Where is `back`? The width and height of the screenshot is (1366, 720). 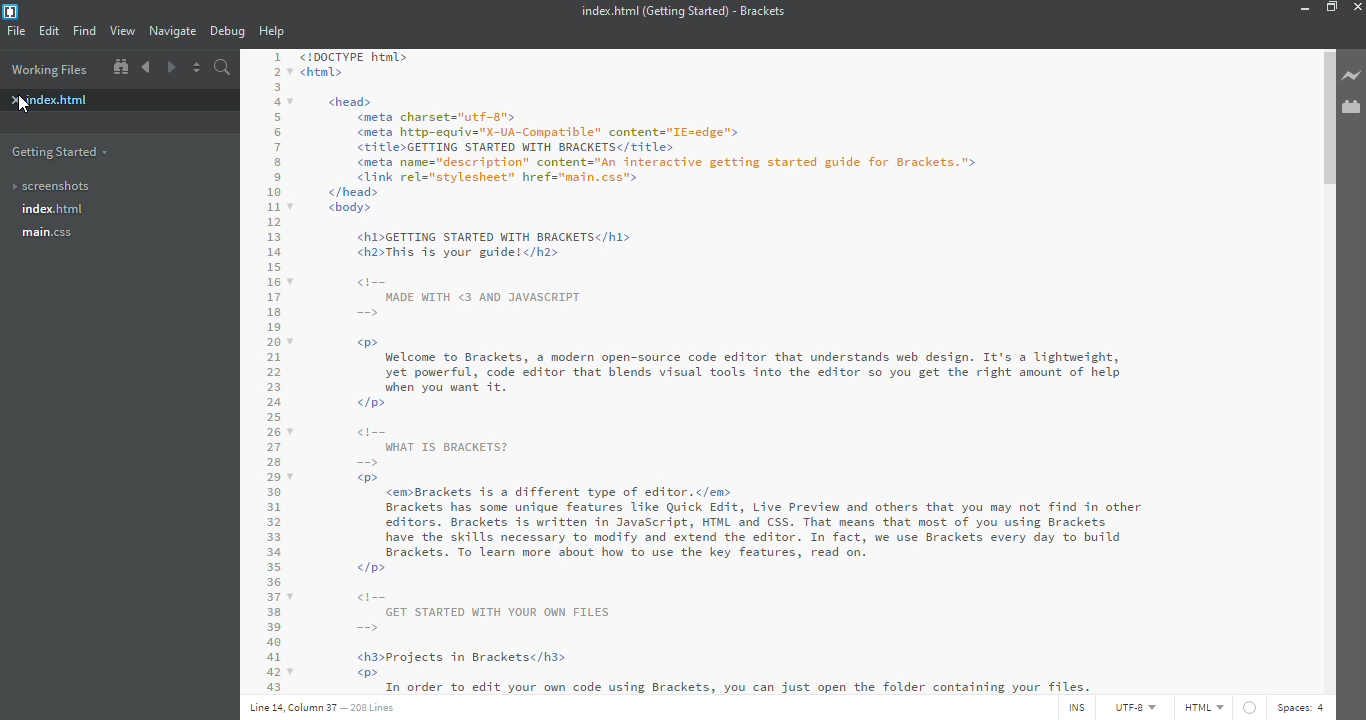 back is located at coordinates (146, 67).